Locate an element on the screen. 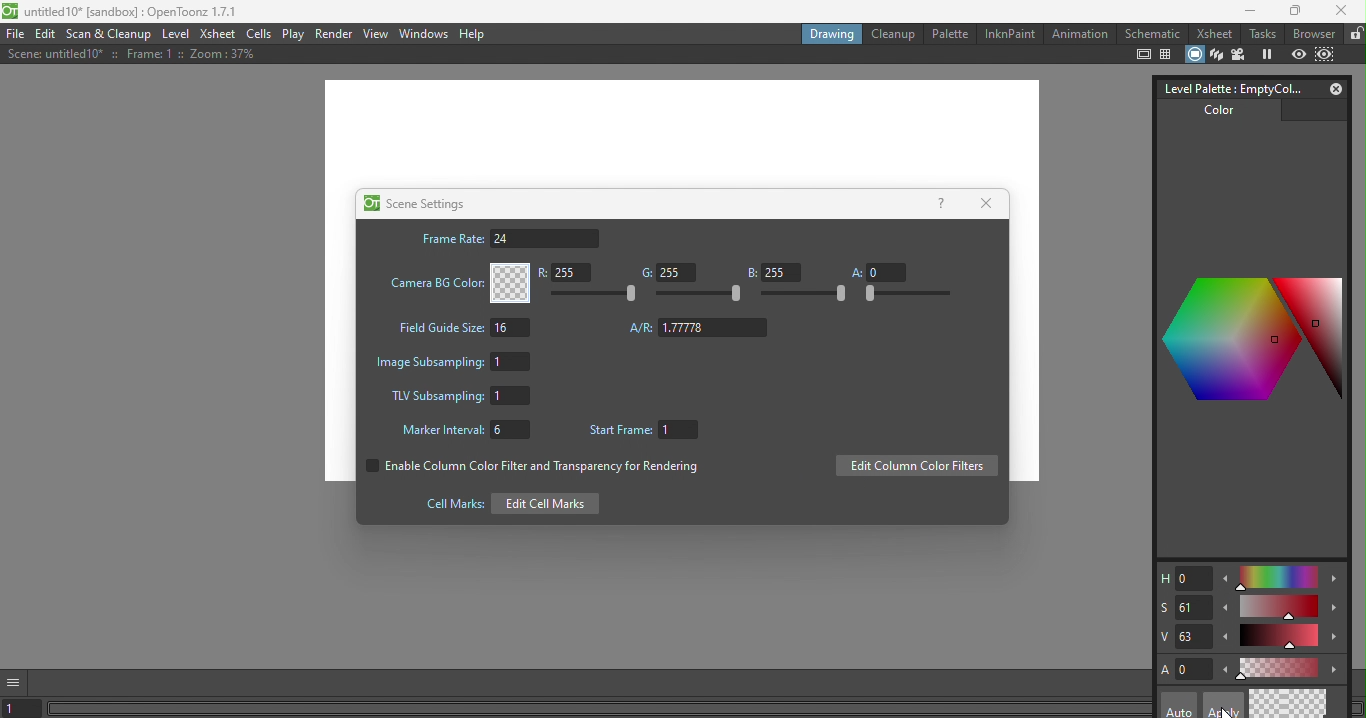  Slide bar is located at coordinates (1278, 667).